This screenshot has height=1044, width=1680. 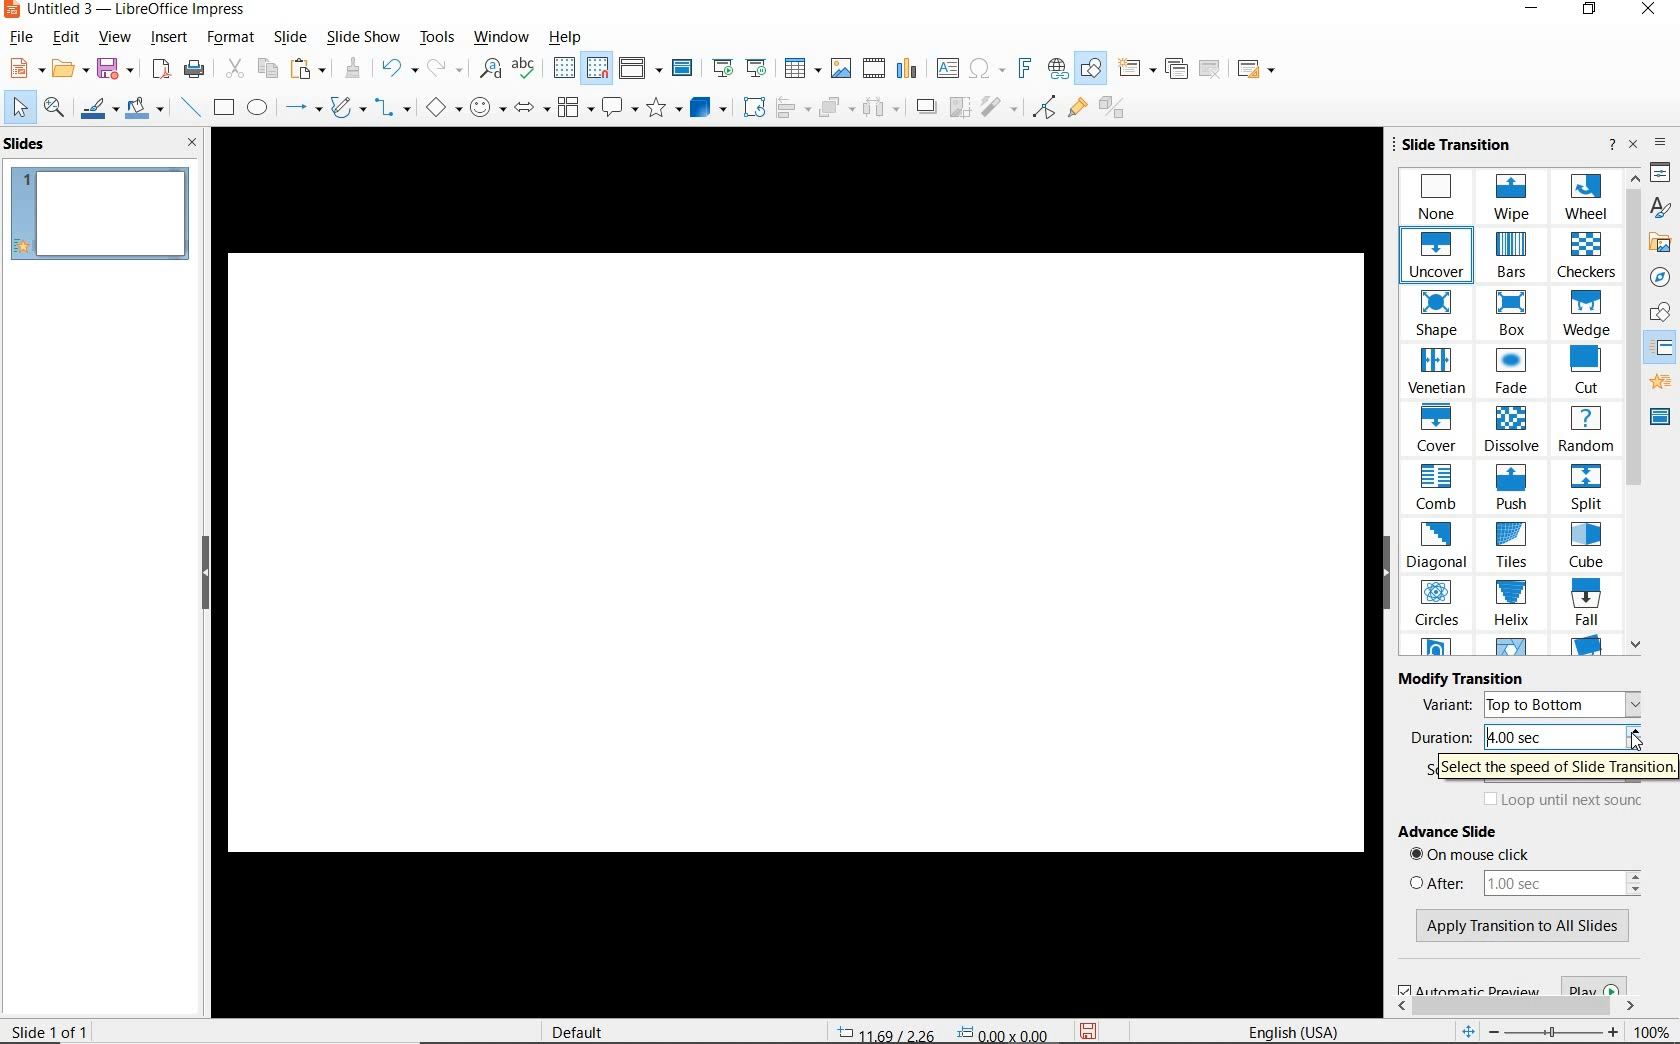 I want to click on DISPLAY VIEWS, so click(x=640, y=67).